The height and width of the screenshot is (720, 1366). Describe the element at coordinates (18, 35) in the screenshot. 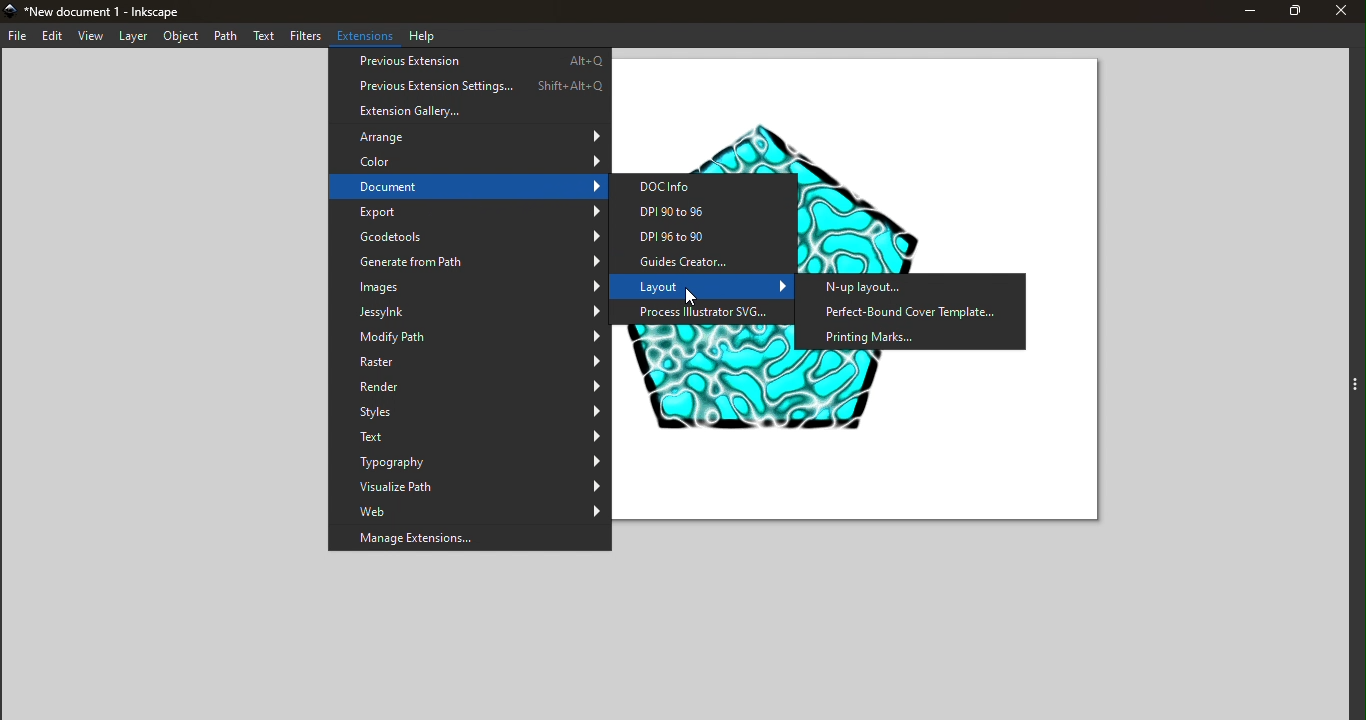

I see `File` at that location.